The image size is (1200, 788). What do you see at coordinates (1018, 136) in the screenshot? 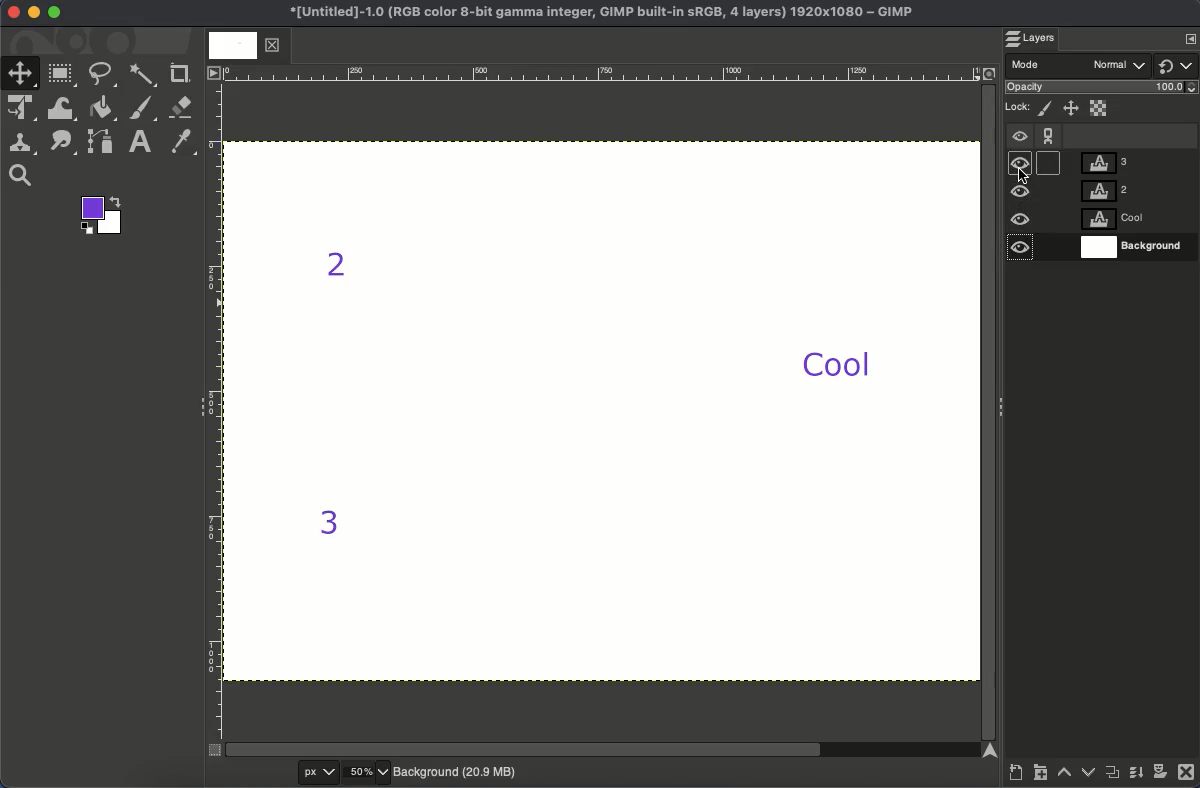
I see `Visible` at bounding box center [1018, 136].